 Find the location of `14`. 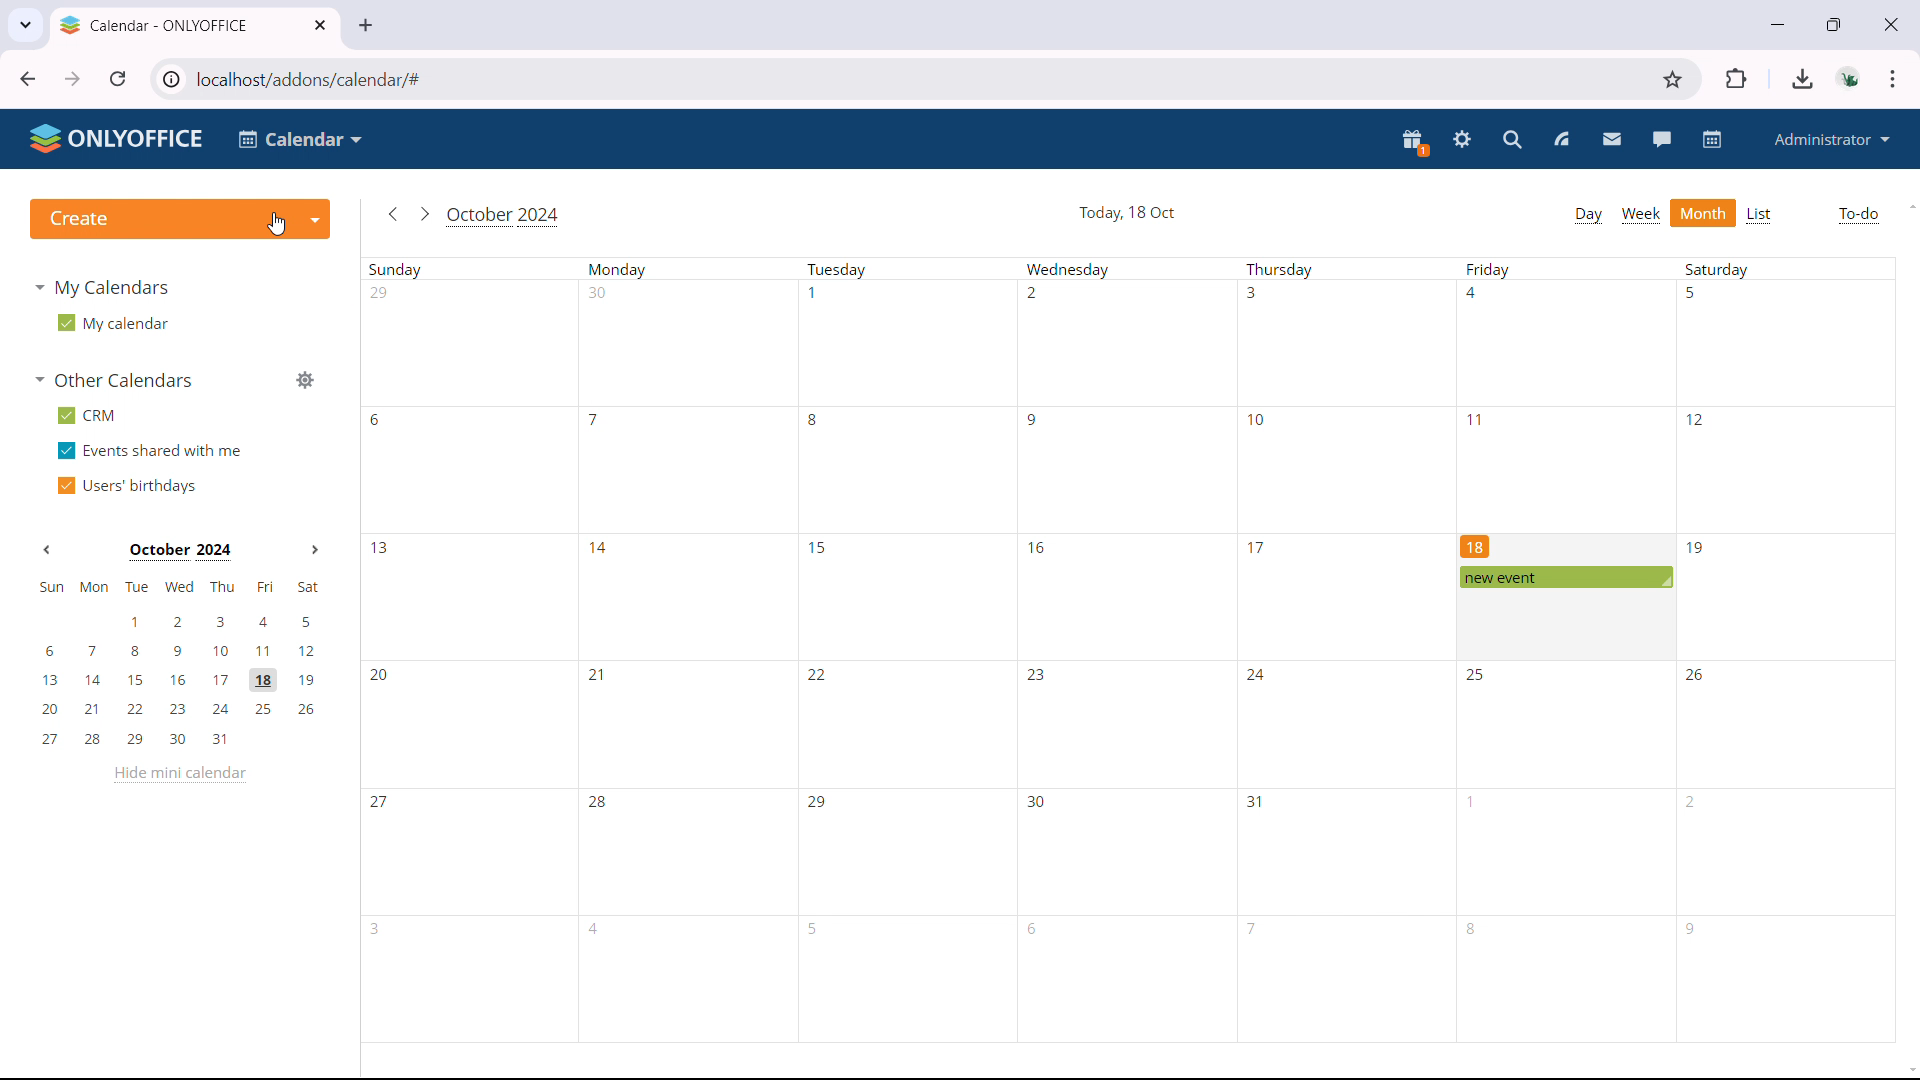

14 is located at coordinates (602, 548).